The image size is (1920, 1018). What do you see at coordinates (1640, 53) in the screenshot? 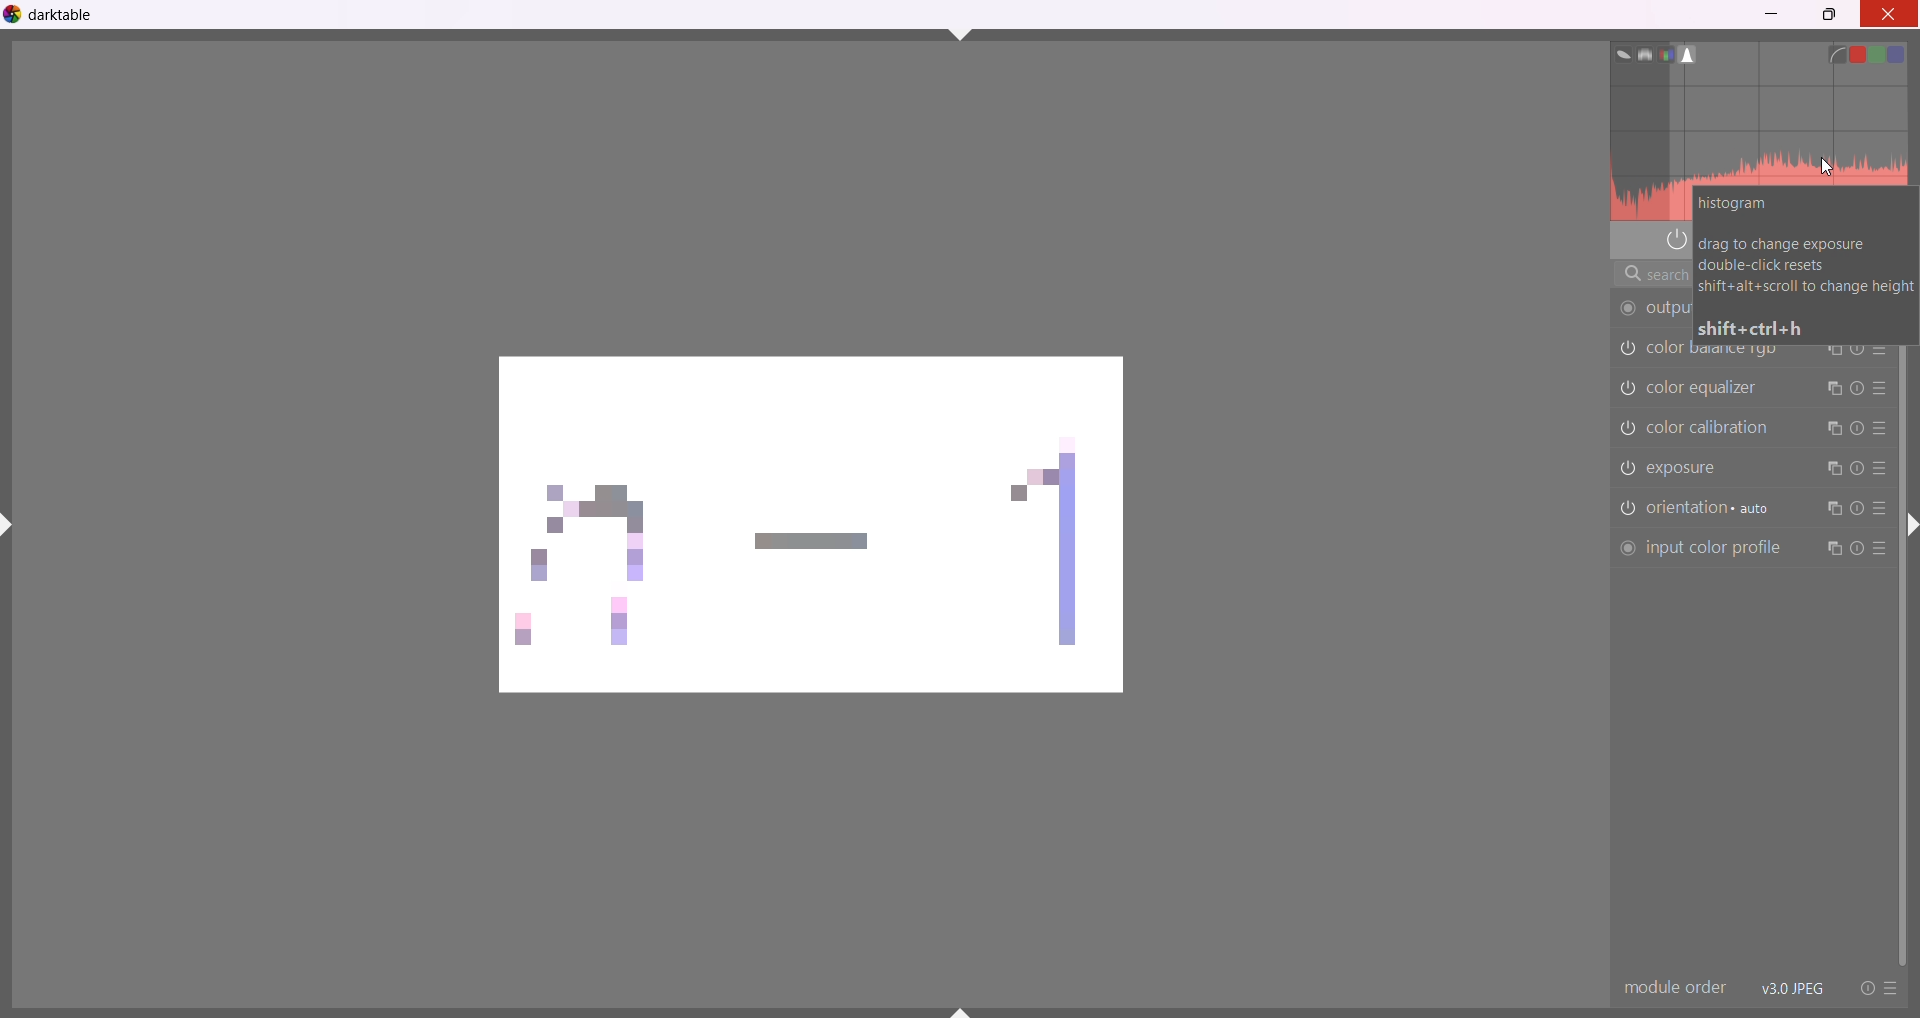
I see `waveform` at bounding box center [1640, 53].